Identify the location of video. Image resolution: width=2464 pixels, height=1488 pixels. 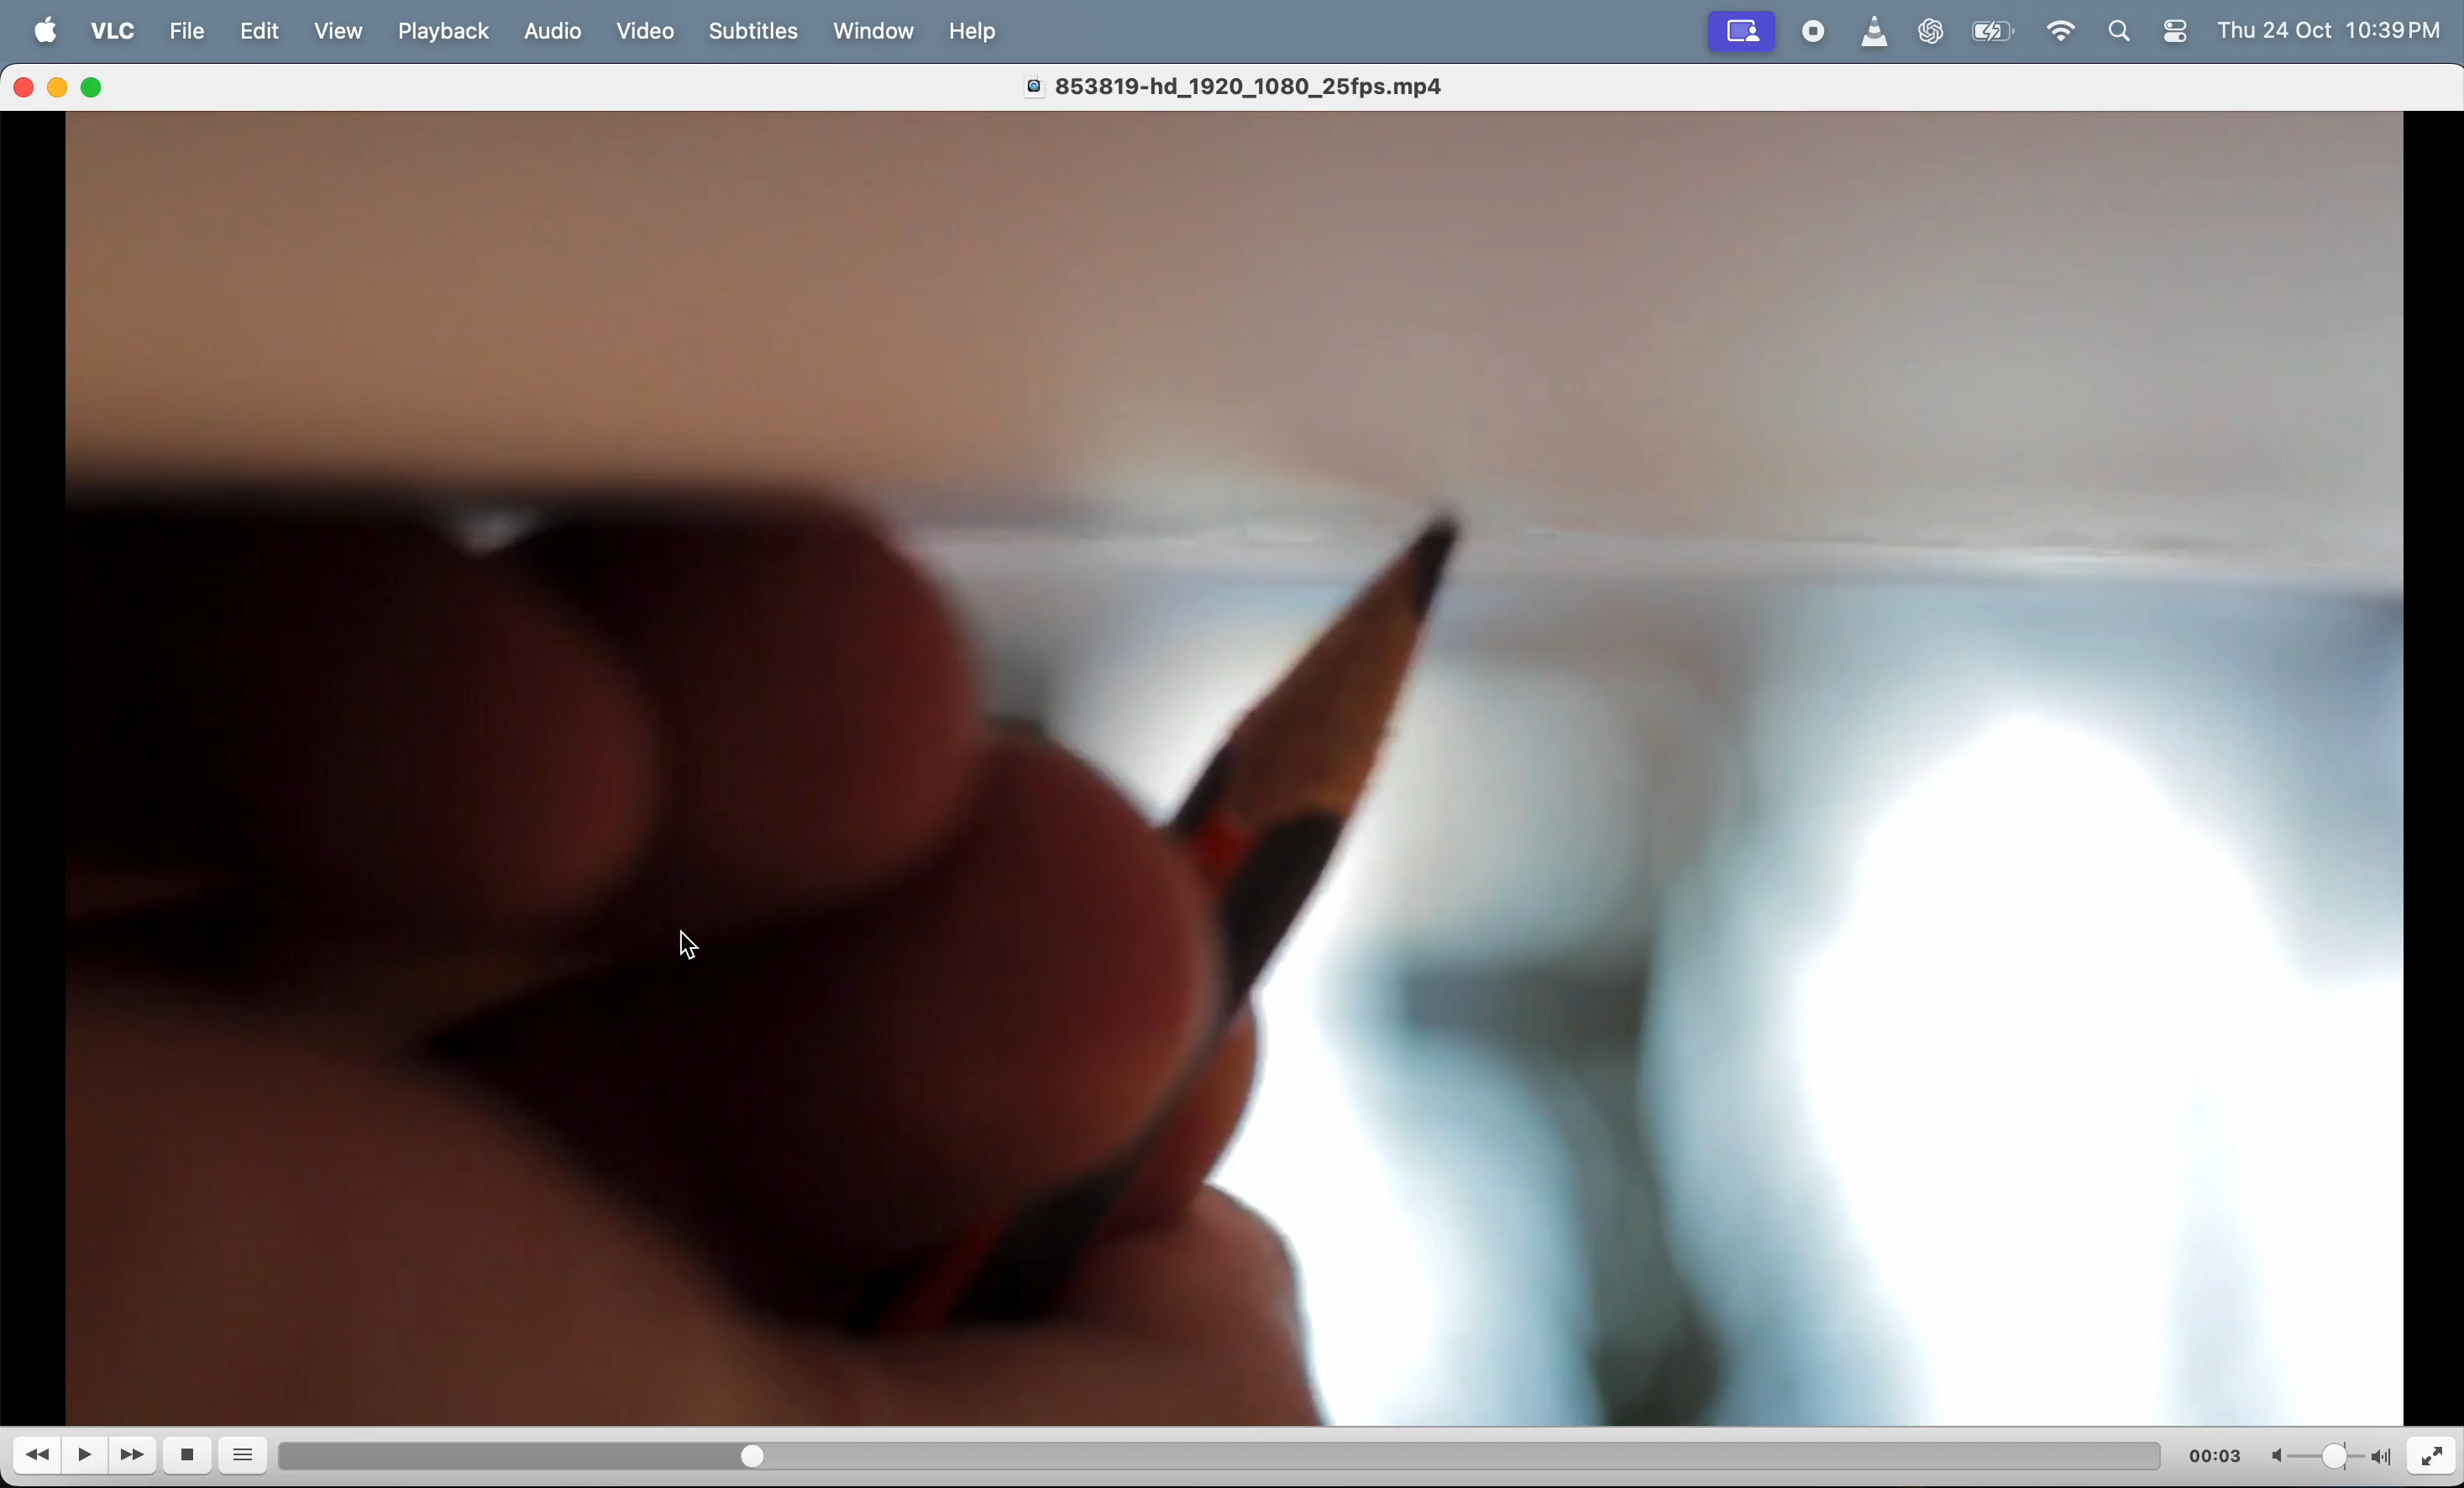
(646, 27).